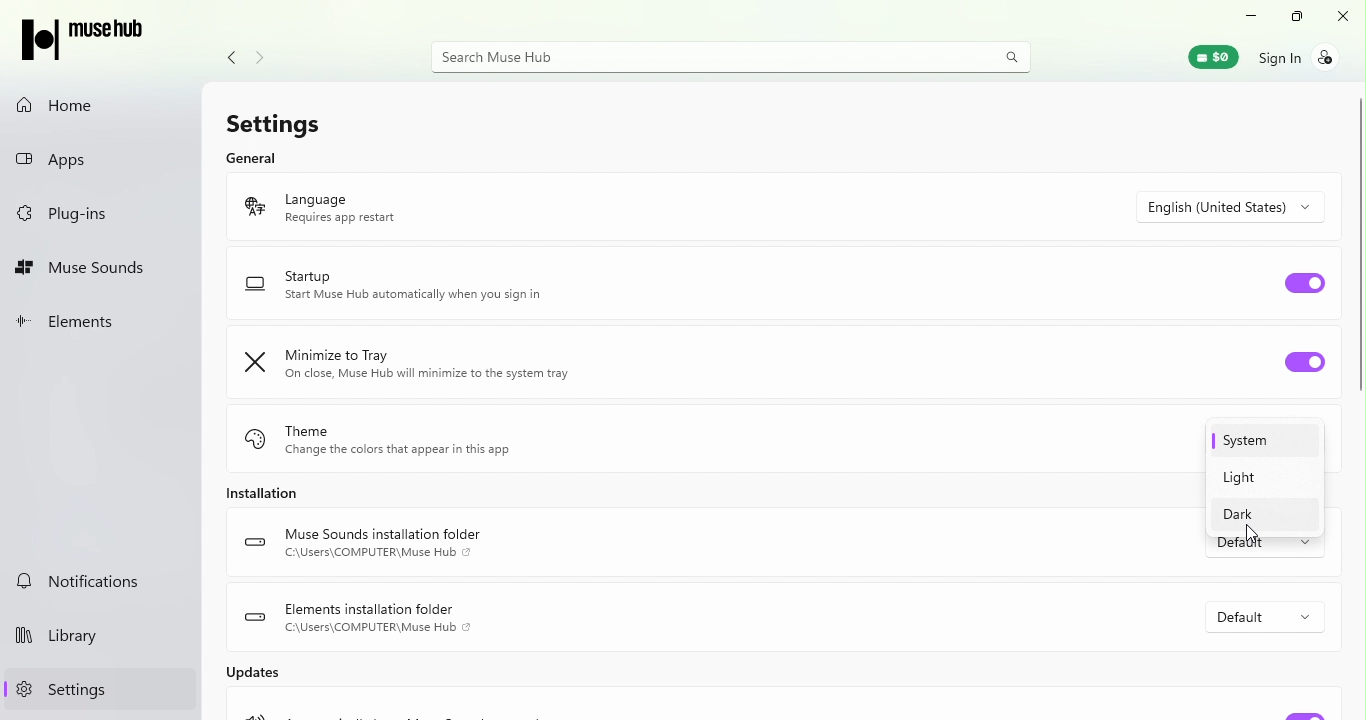  What do you see at coordinates (257, 58) in the screenshot?
I see `Navigate forward` at bounding box center [257, 58].